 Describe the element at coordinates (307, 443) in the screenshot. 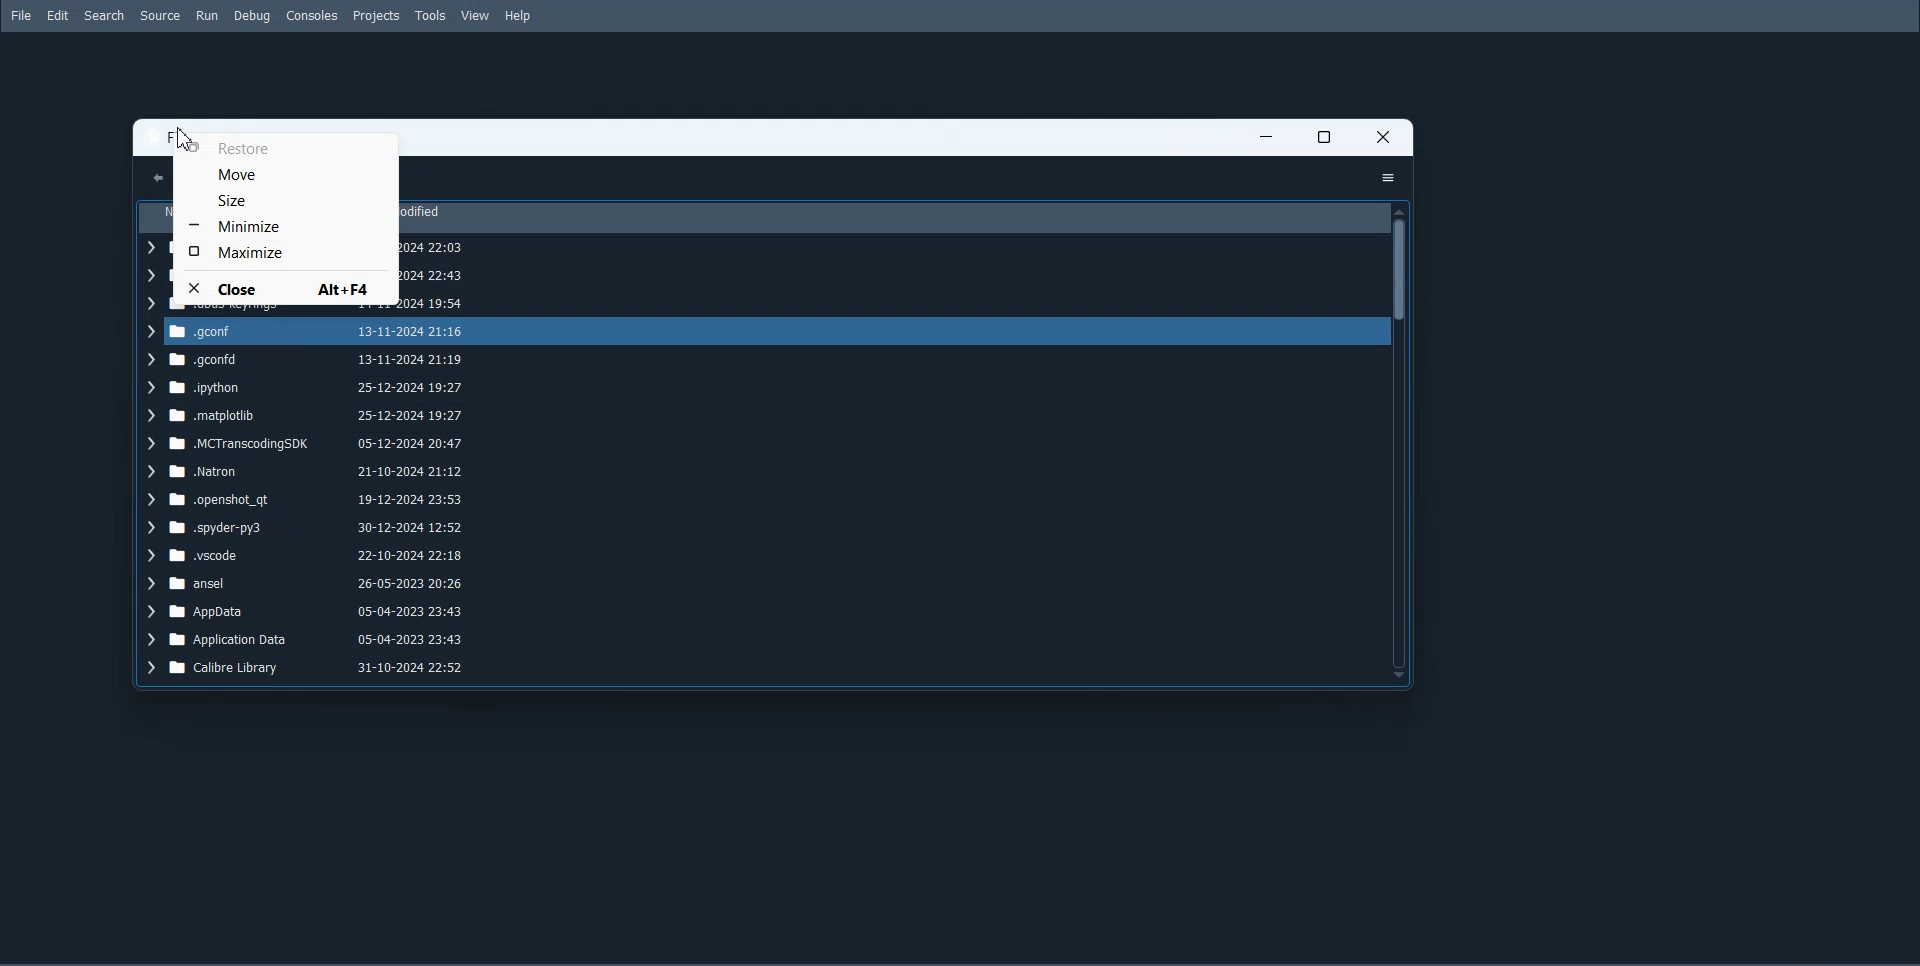

I see `MCTranscodingSDK 05-12-2024 20:47` at that location.